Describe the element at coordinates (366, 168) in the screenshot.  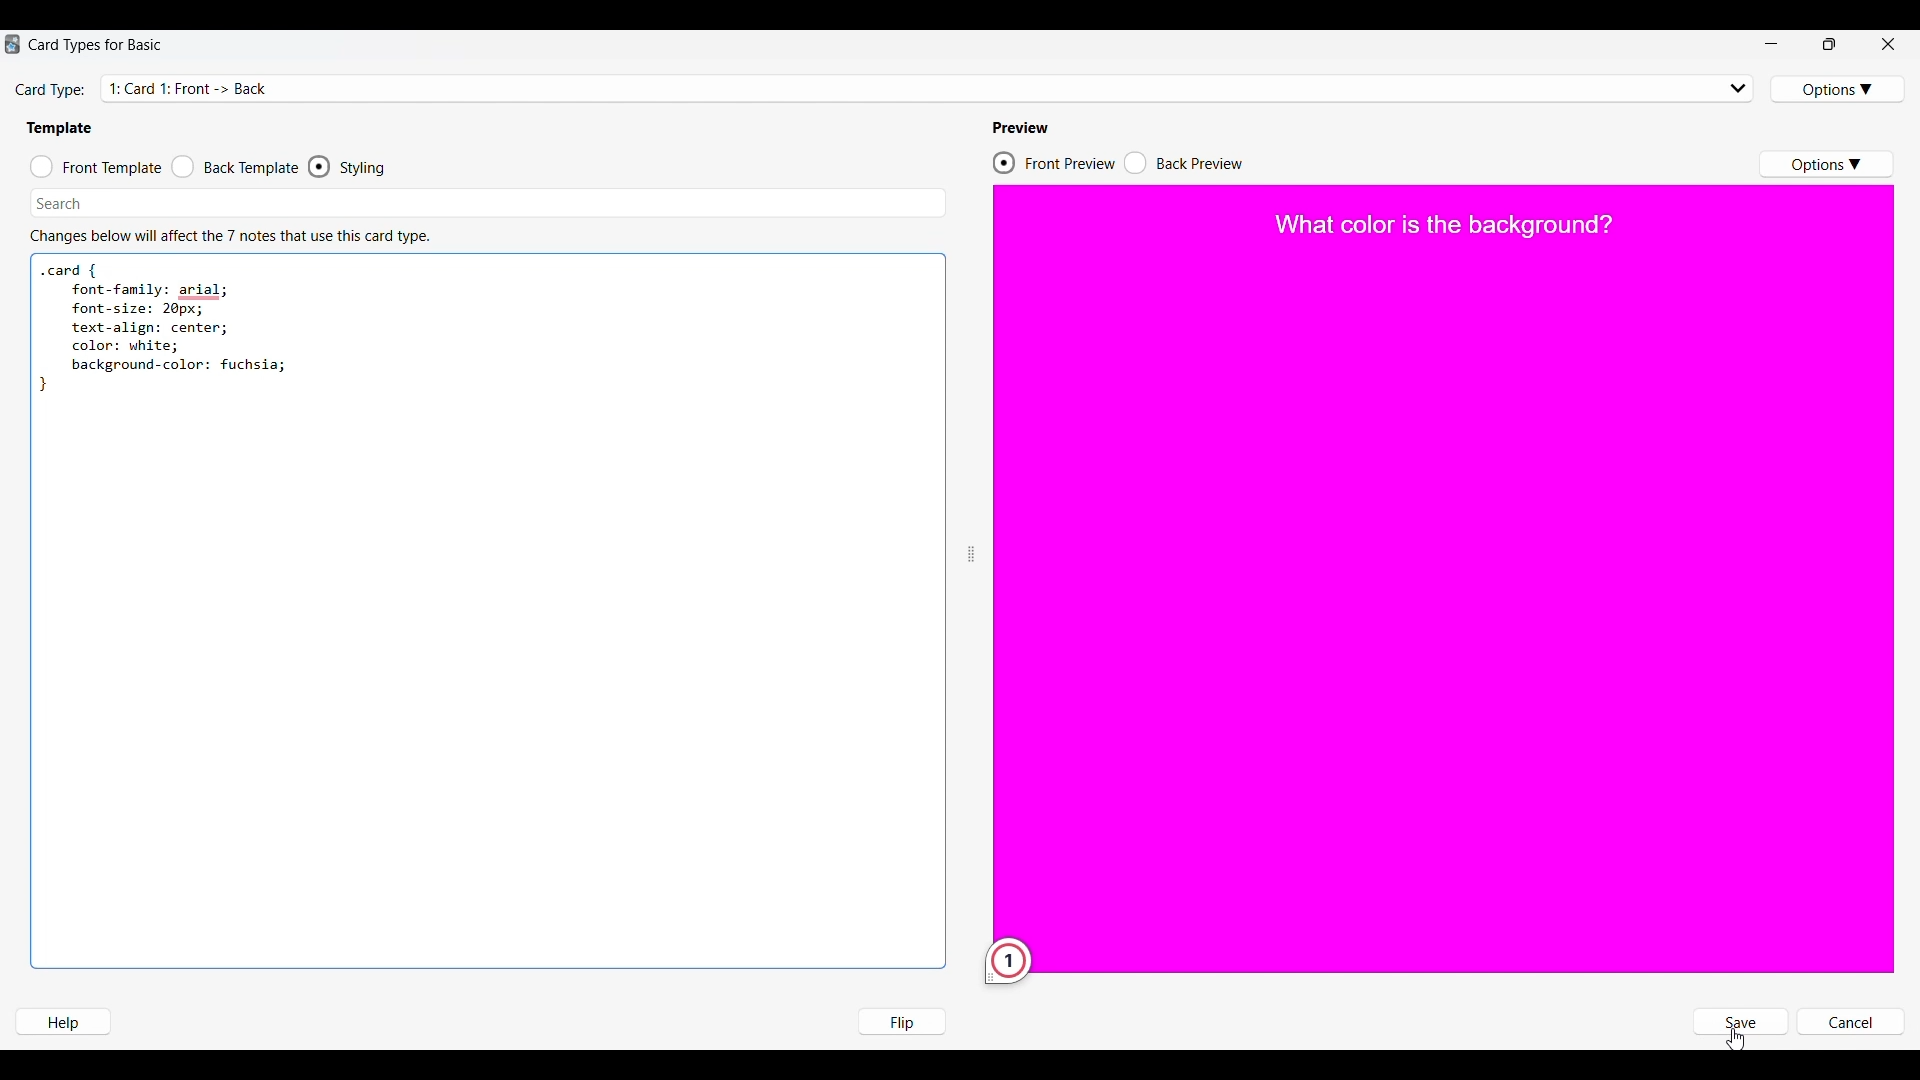
I see `Template styling` at that location.